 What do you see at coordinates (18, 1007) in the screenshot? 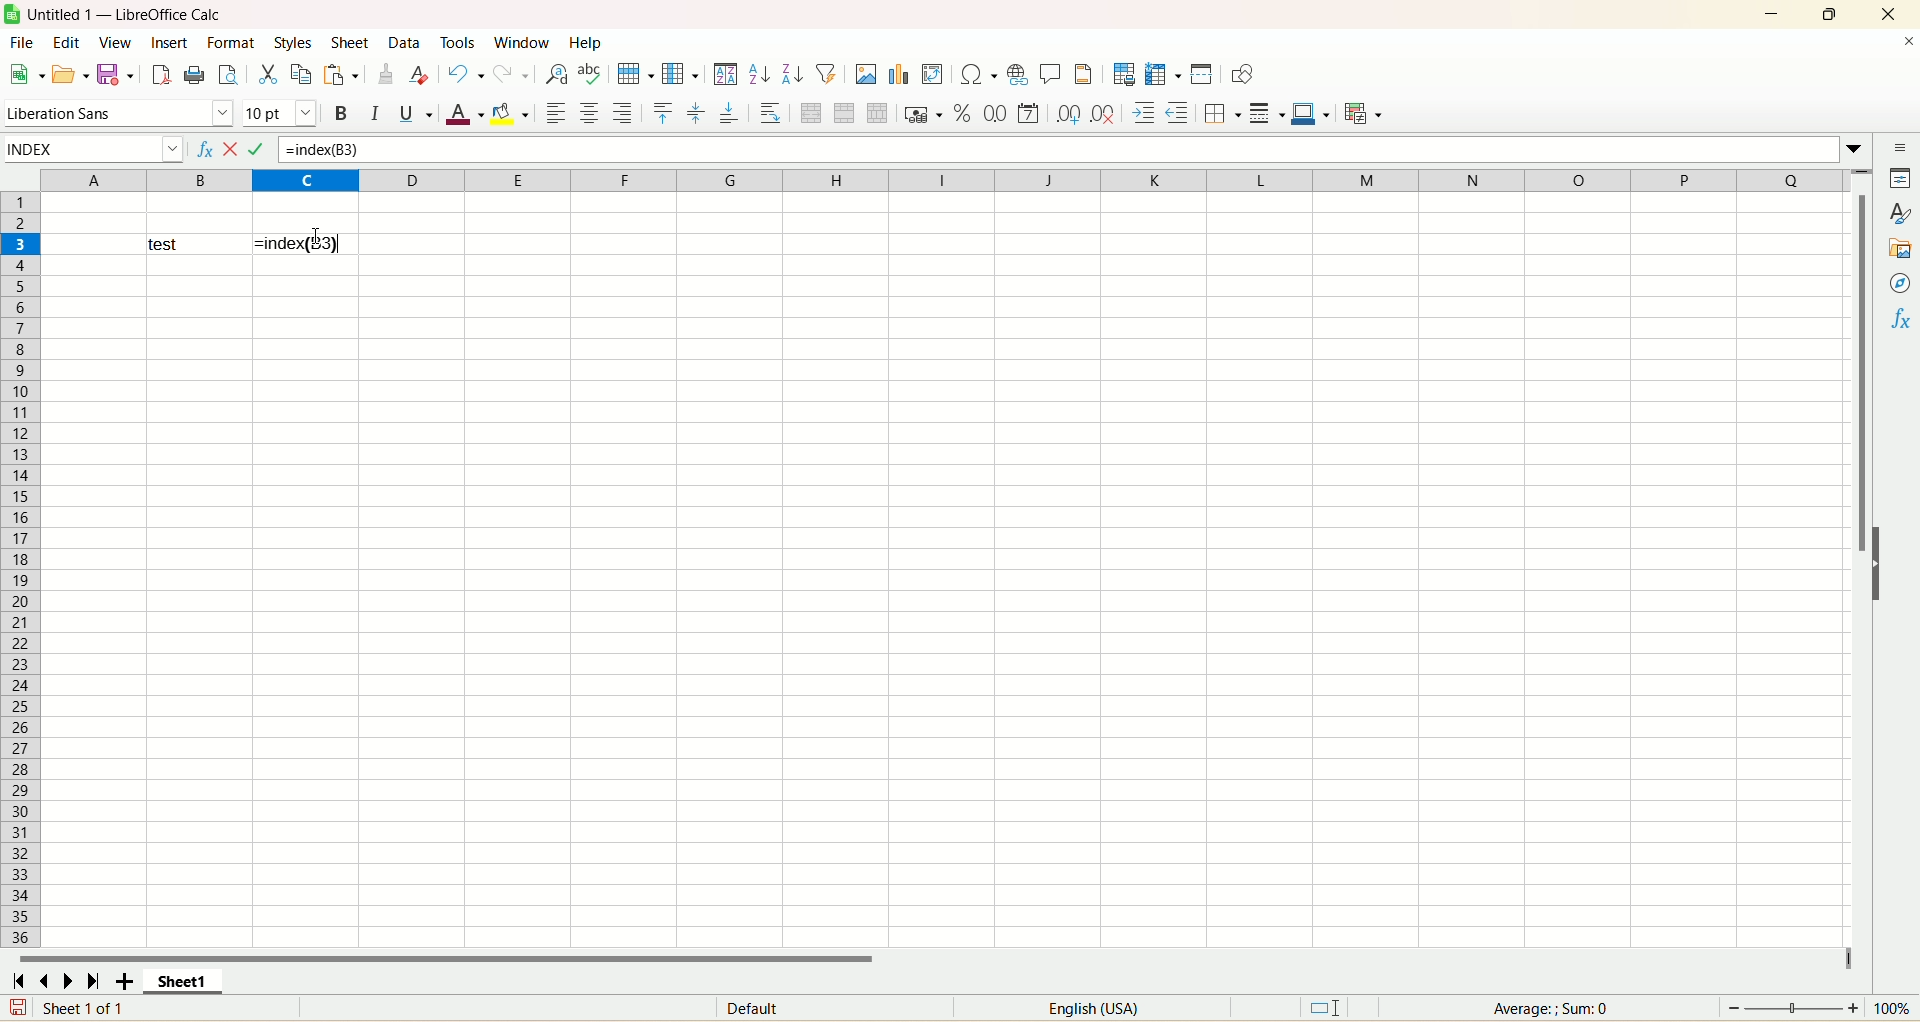
I see `save` at bounding box center [18, 1007].